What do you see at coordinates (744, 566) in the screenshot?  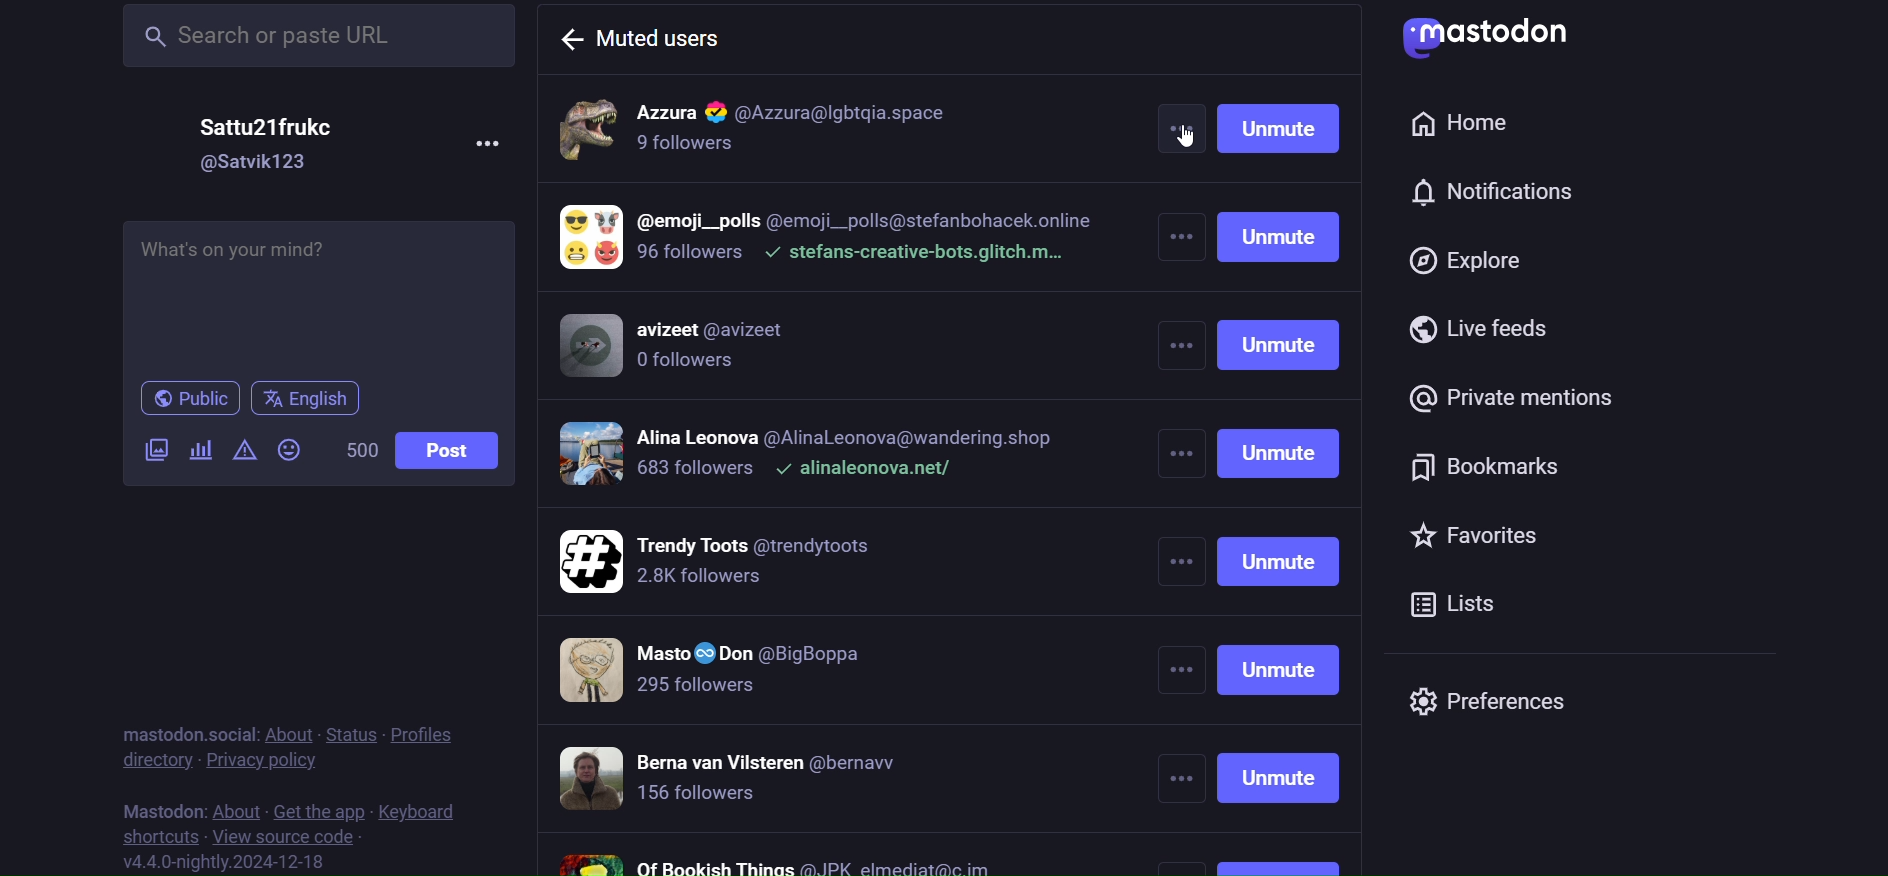 I see `muted accounts 5` at bounding box center [744, 566].